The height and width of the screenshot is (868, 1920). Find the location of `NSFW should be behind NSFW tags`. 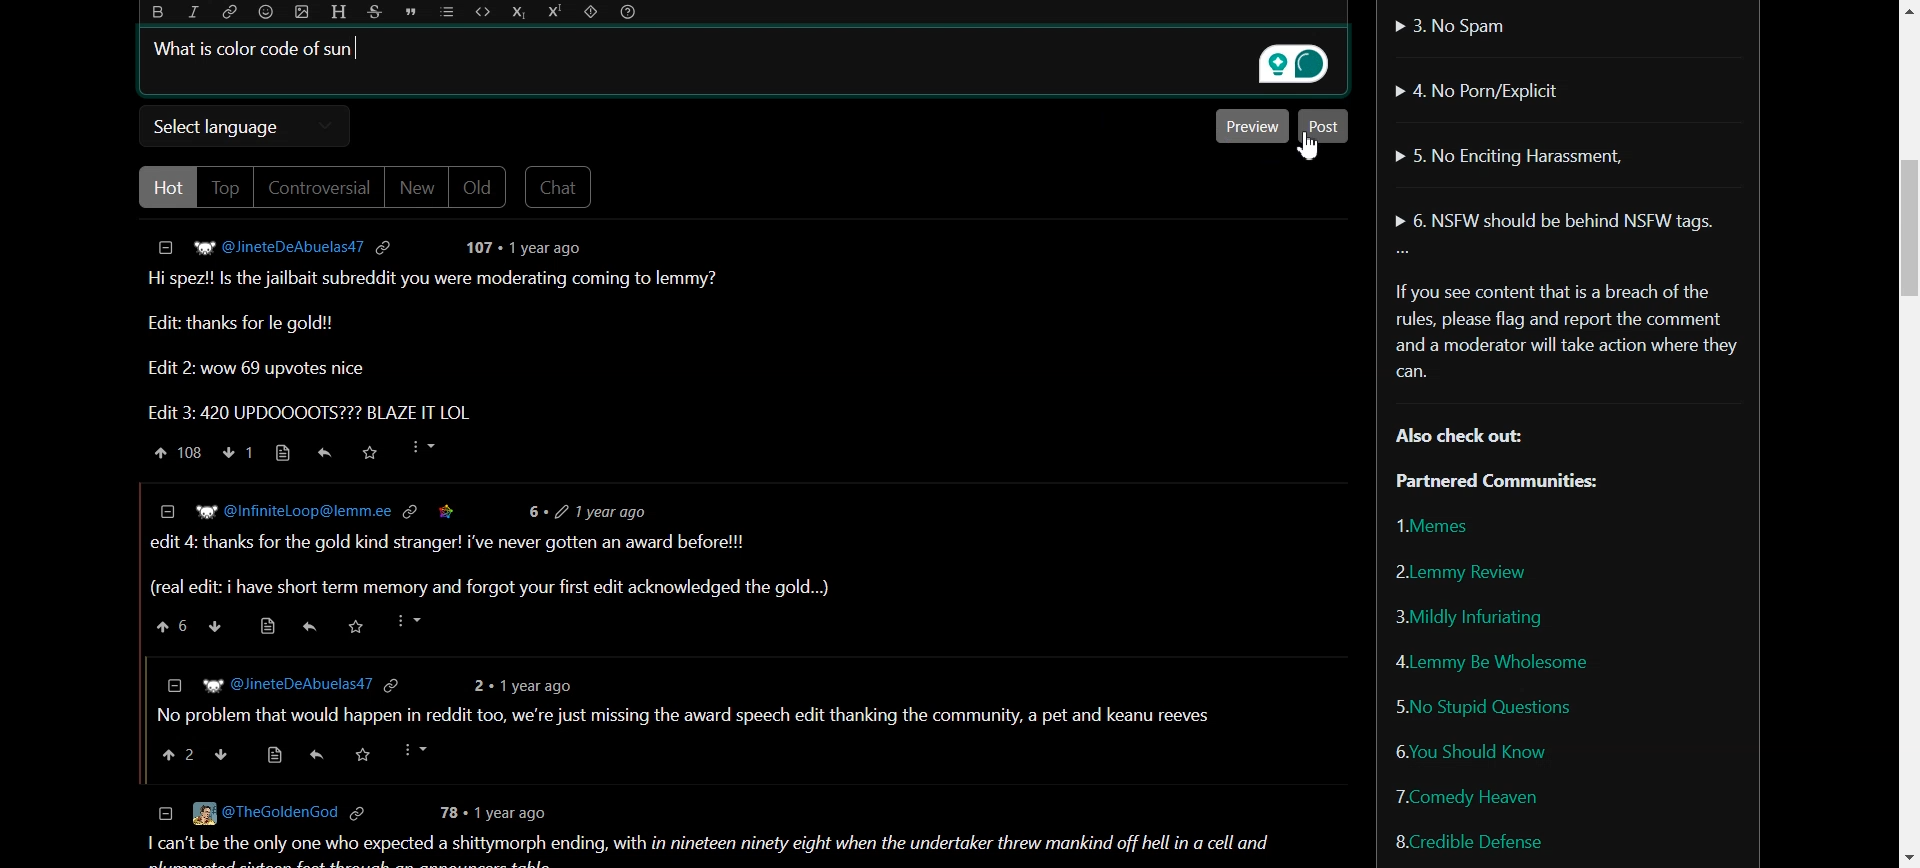

NSFW should be behind NSFW tags is located at coordinates (1559, 222).